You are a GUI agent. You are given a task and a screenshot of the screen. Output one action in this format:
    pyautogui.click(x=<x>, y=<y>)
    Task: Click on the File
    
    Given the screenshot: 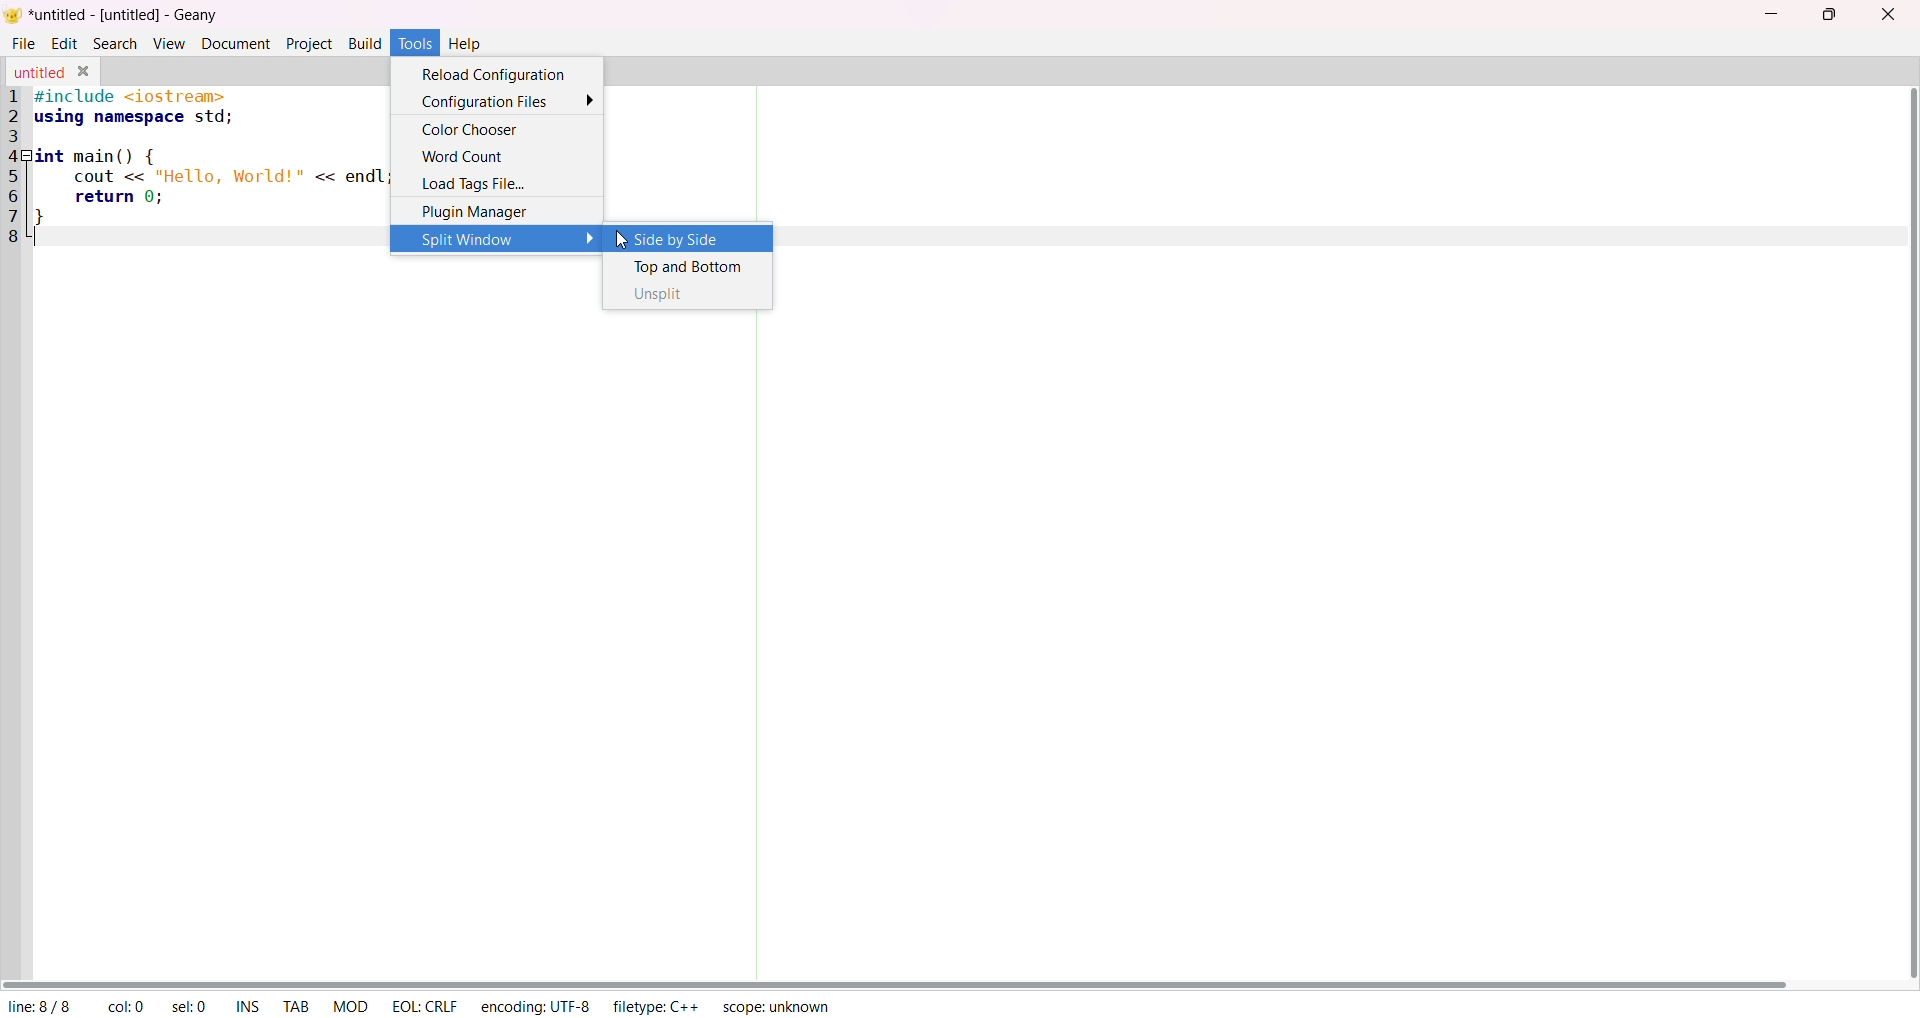 What is the action you would take?
    pyautogui.click(x=23, y=43)
    